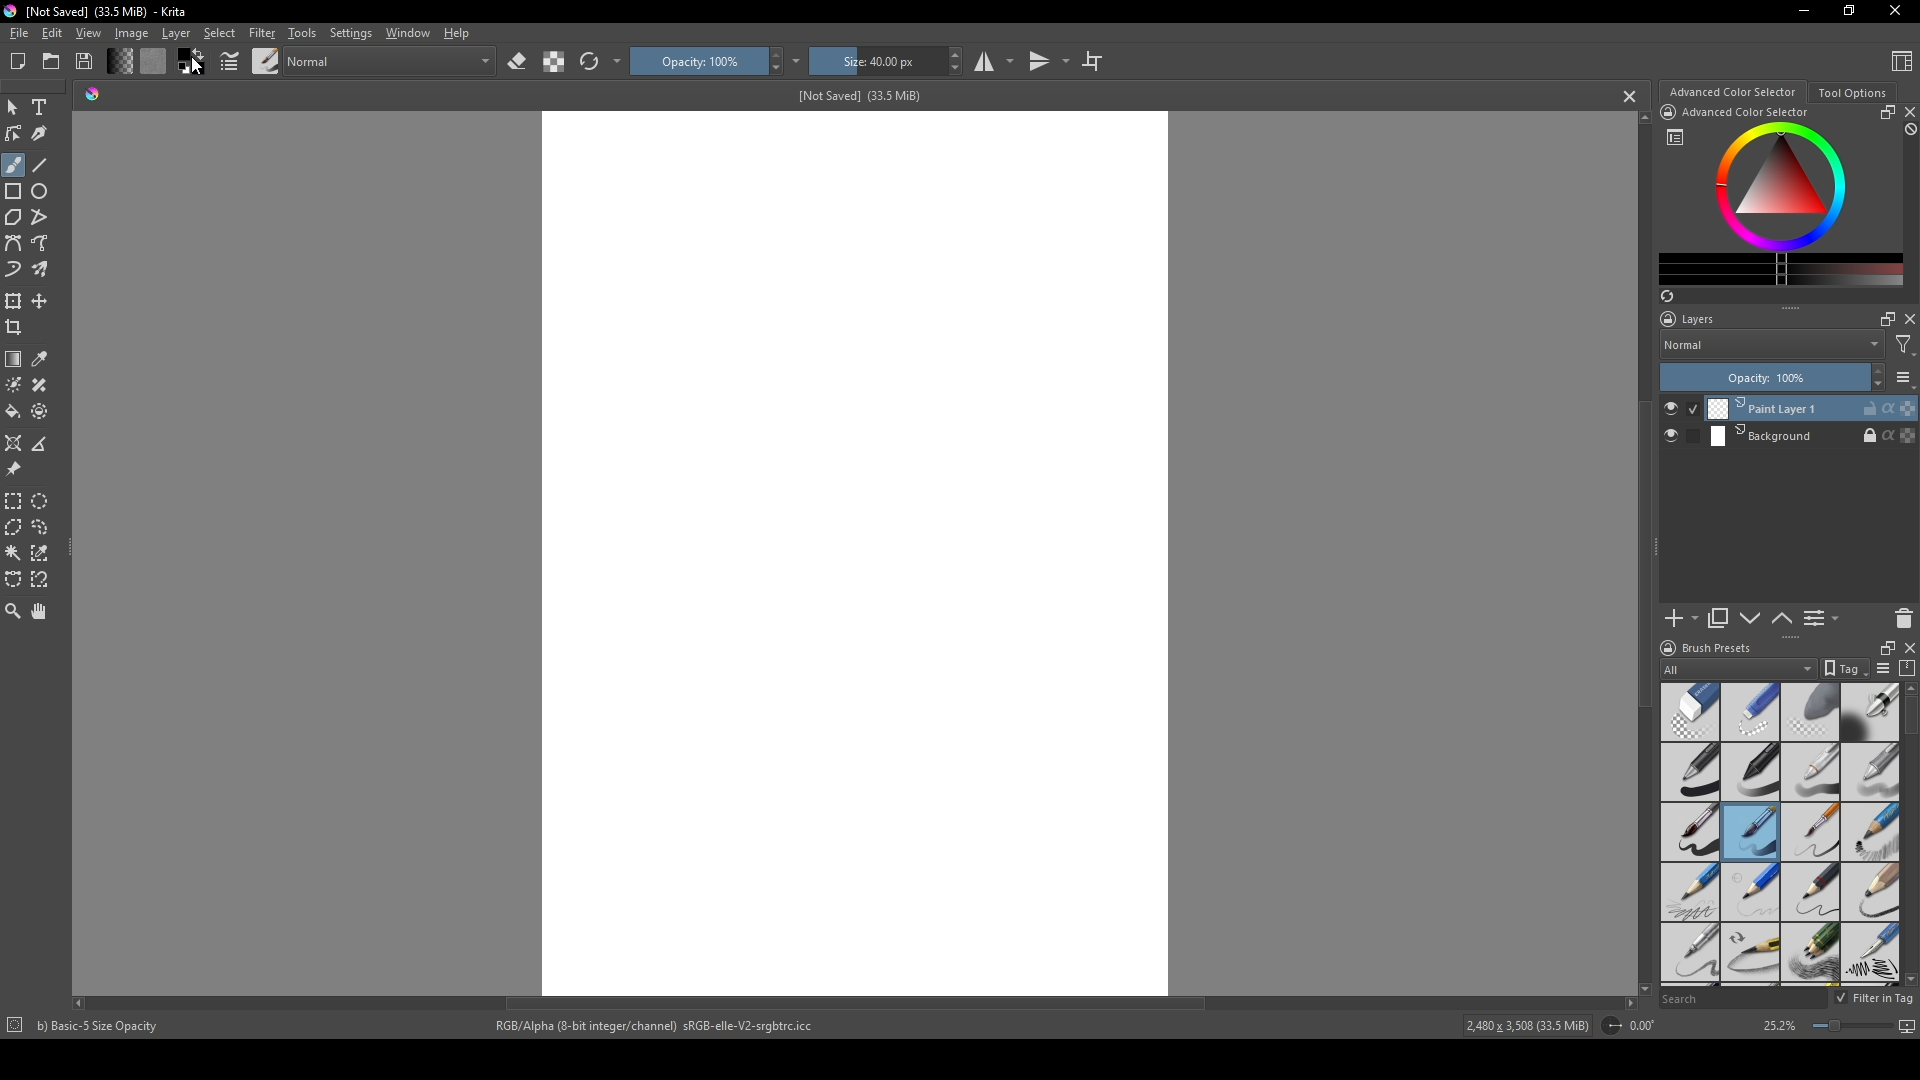 This screenshot has height=1080, width=1920. What do you see at coordinates (1732, 92) in the screenshot?
I see `Advanced color selector` at bounding box center [1732, 92].